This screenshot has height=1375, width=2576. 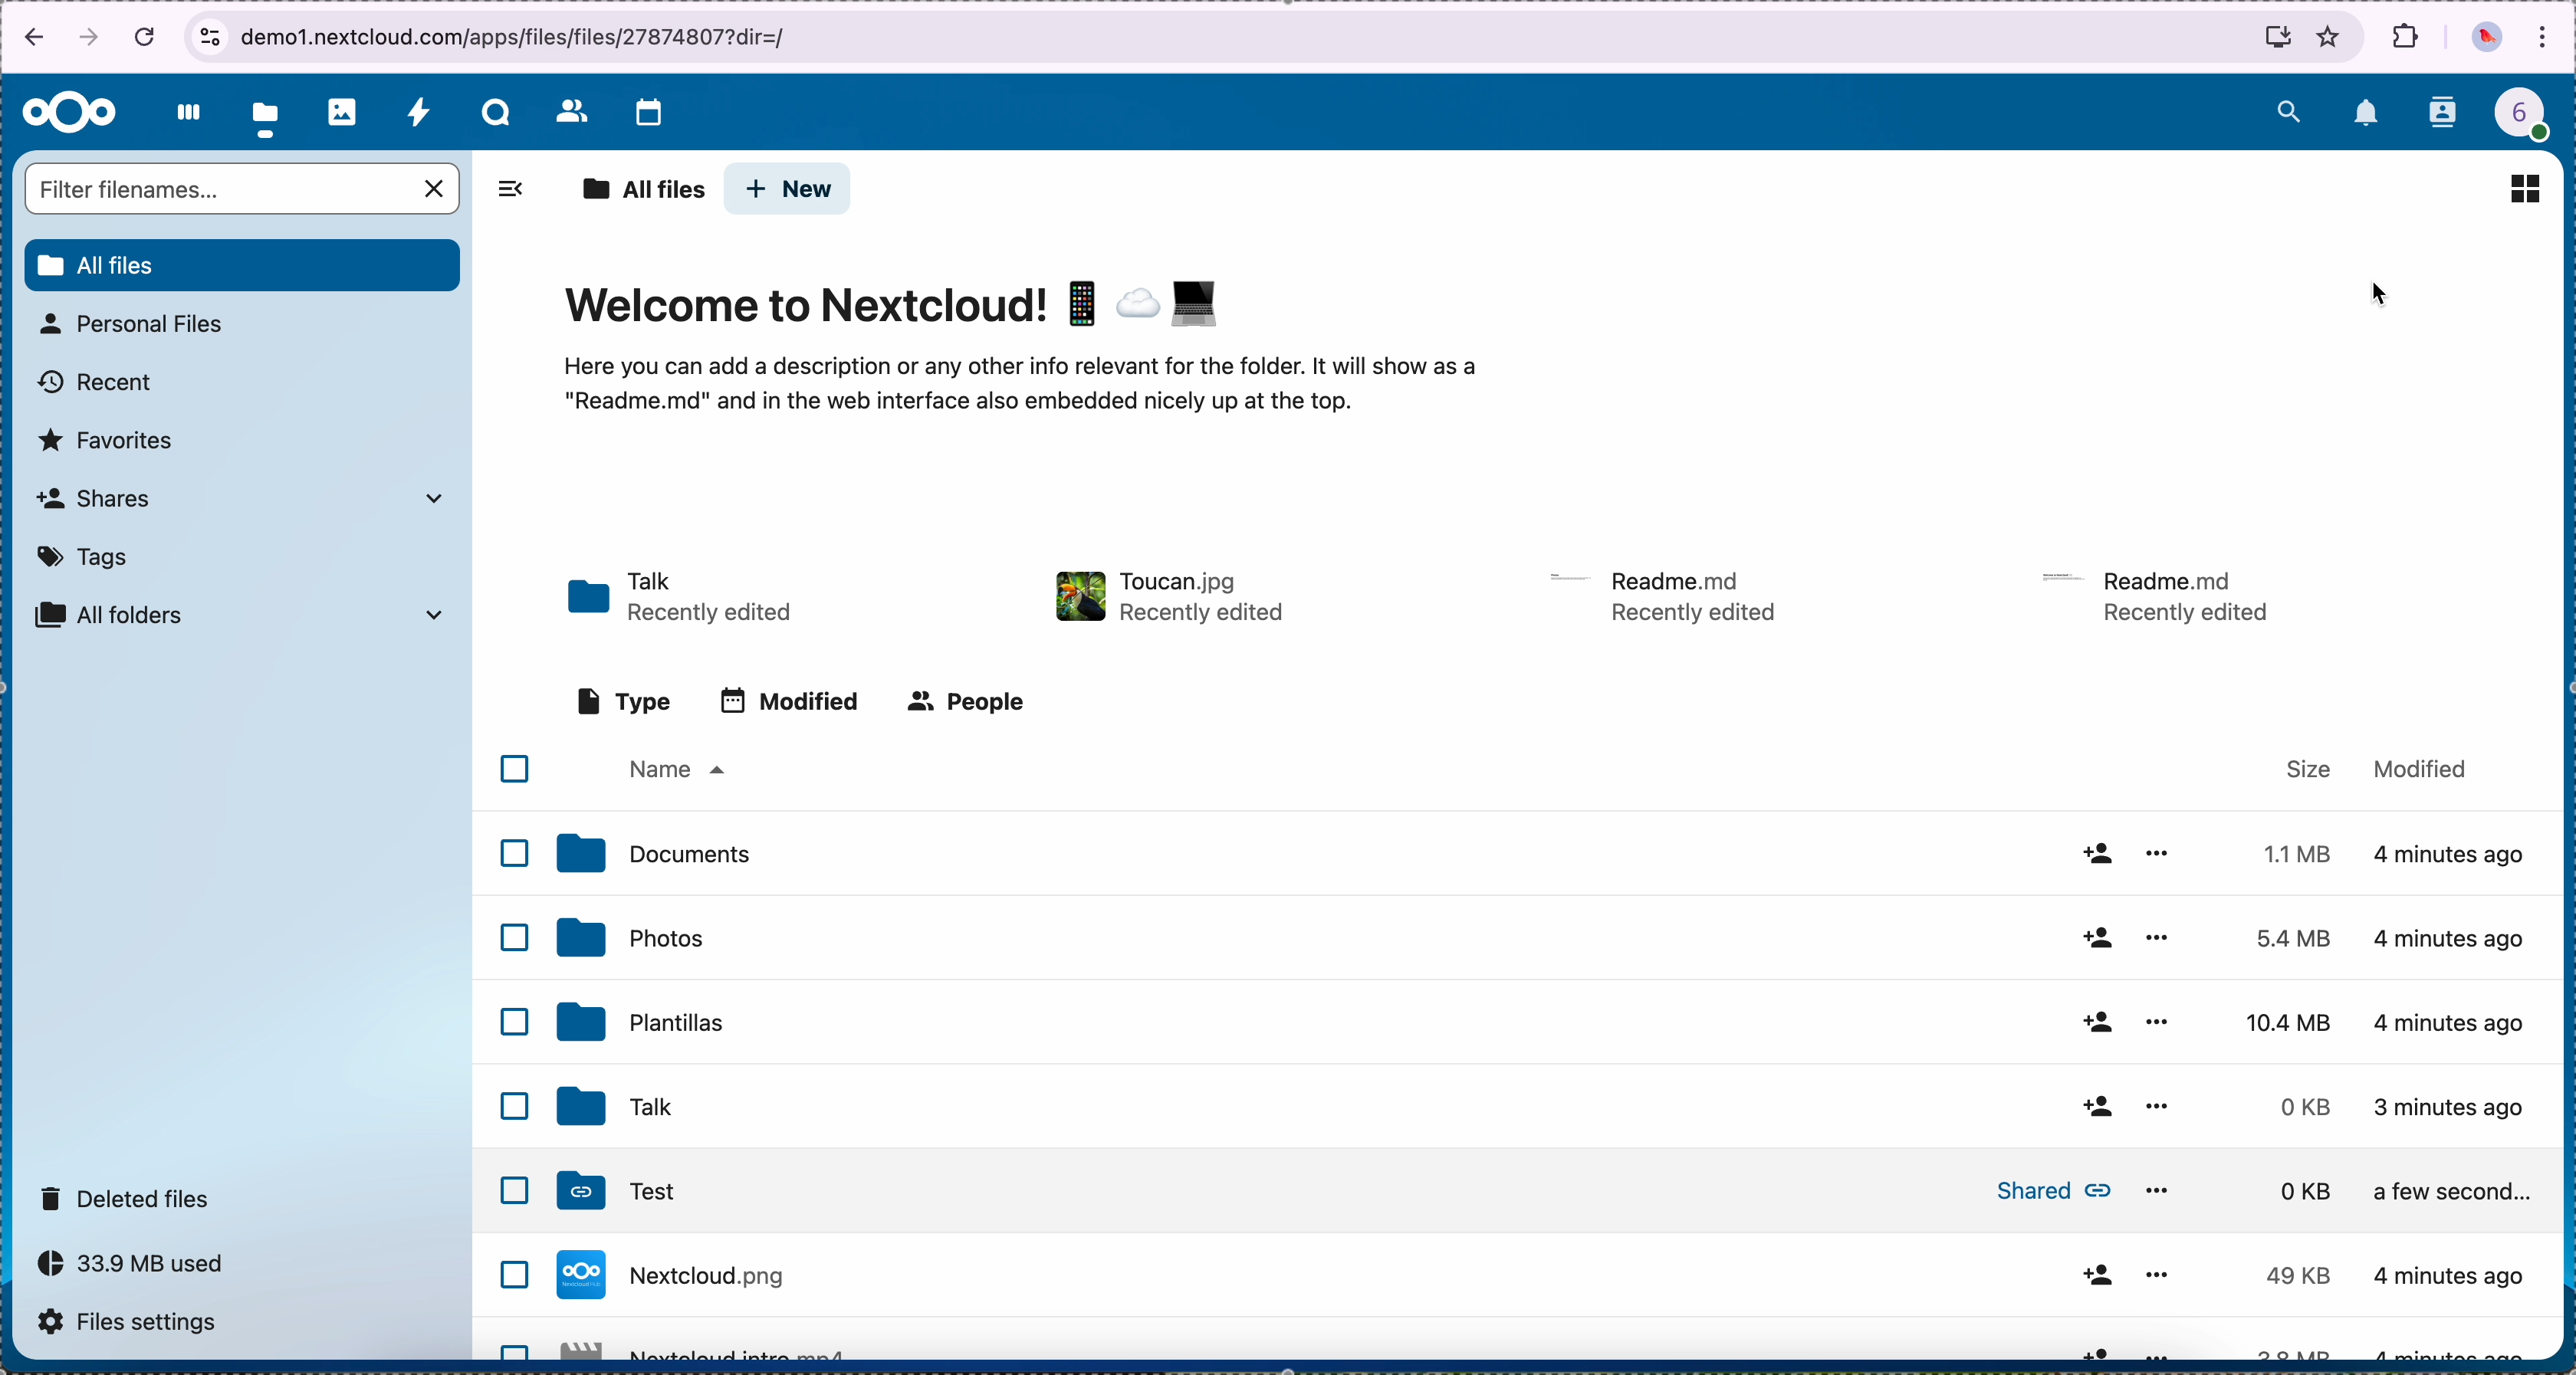 What do you see at coordinates (897, 308) in the screenshot?
I see `Welcome to Nextcloud` at bounding box center [897, 308].